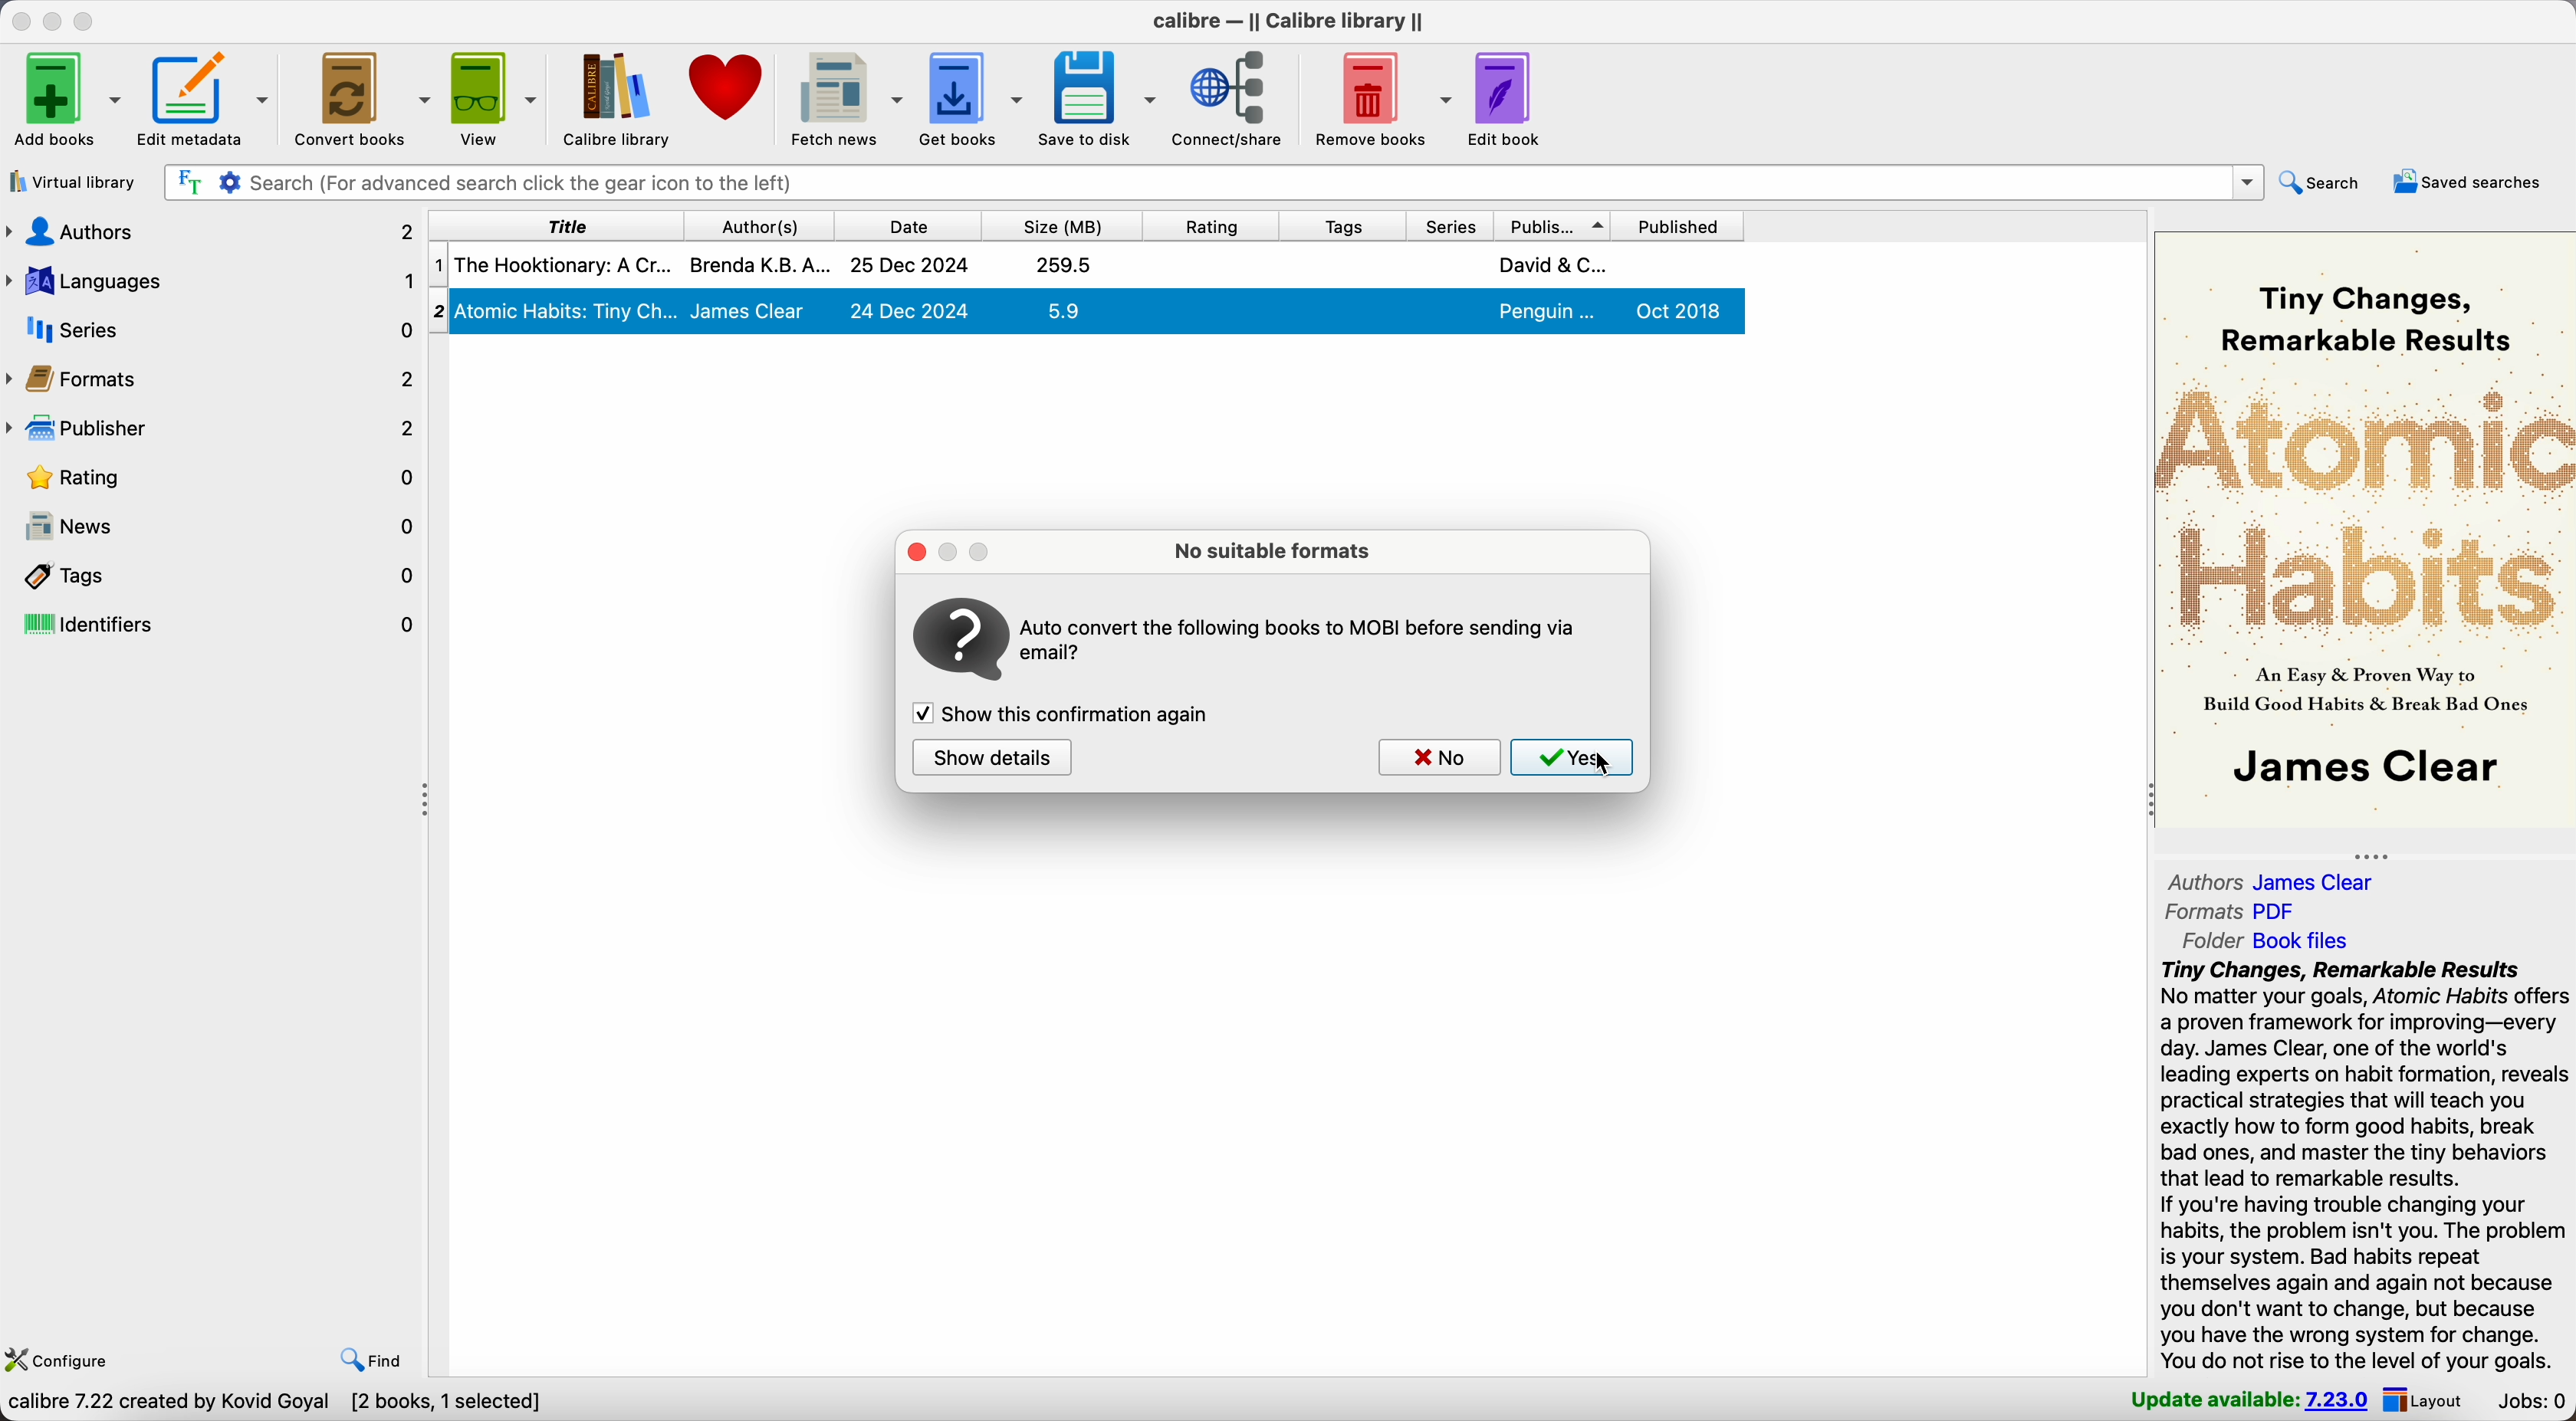  What do you see at coordinates (2359, 532) in the screenshot?
I see `oo Tiny Changes, ’
Remarkable Results
R # RP or
2 : 5 “An a & Proven Way to Sn
Build Good Habits & Break Bad Ones
| James Clear` at bounding box center [2359, 532].